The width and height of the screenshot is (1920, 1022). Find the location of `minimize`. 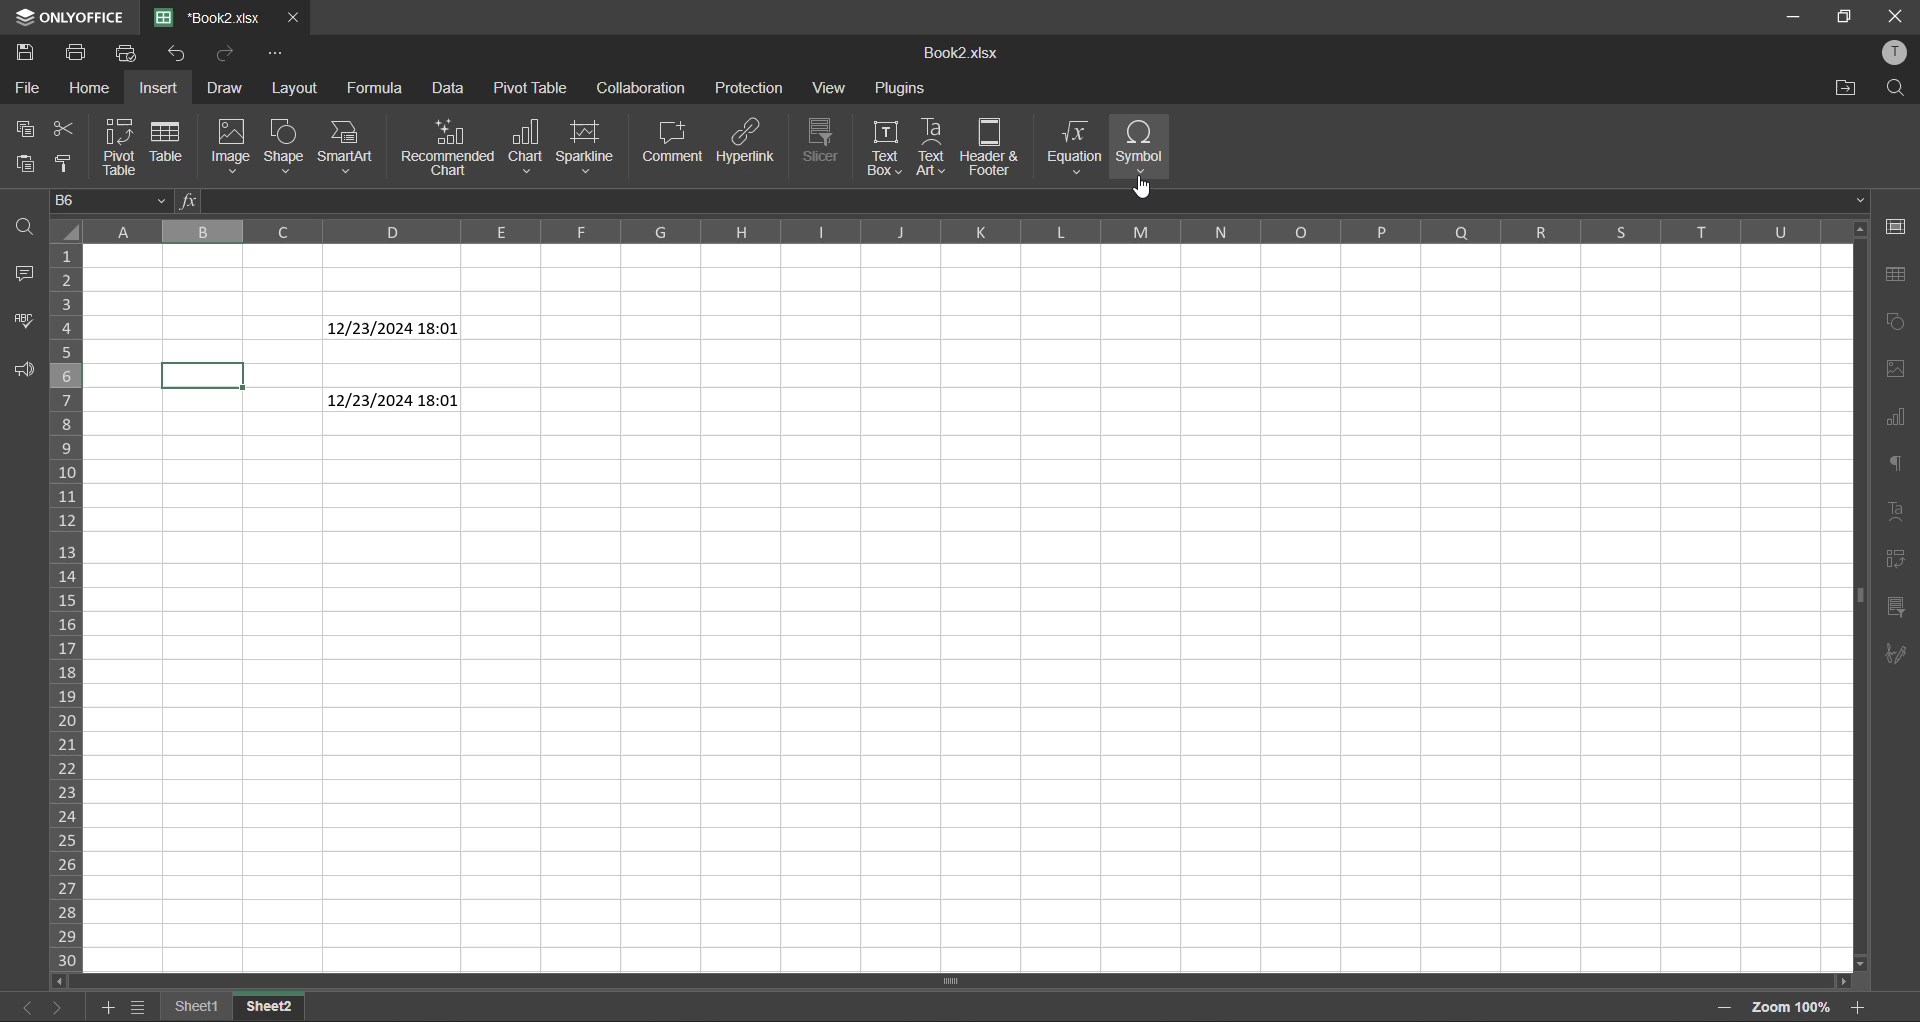

minimize is located at coordinates (1788, 18).